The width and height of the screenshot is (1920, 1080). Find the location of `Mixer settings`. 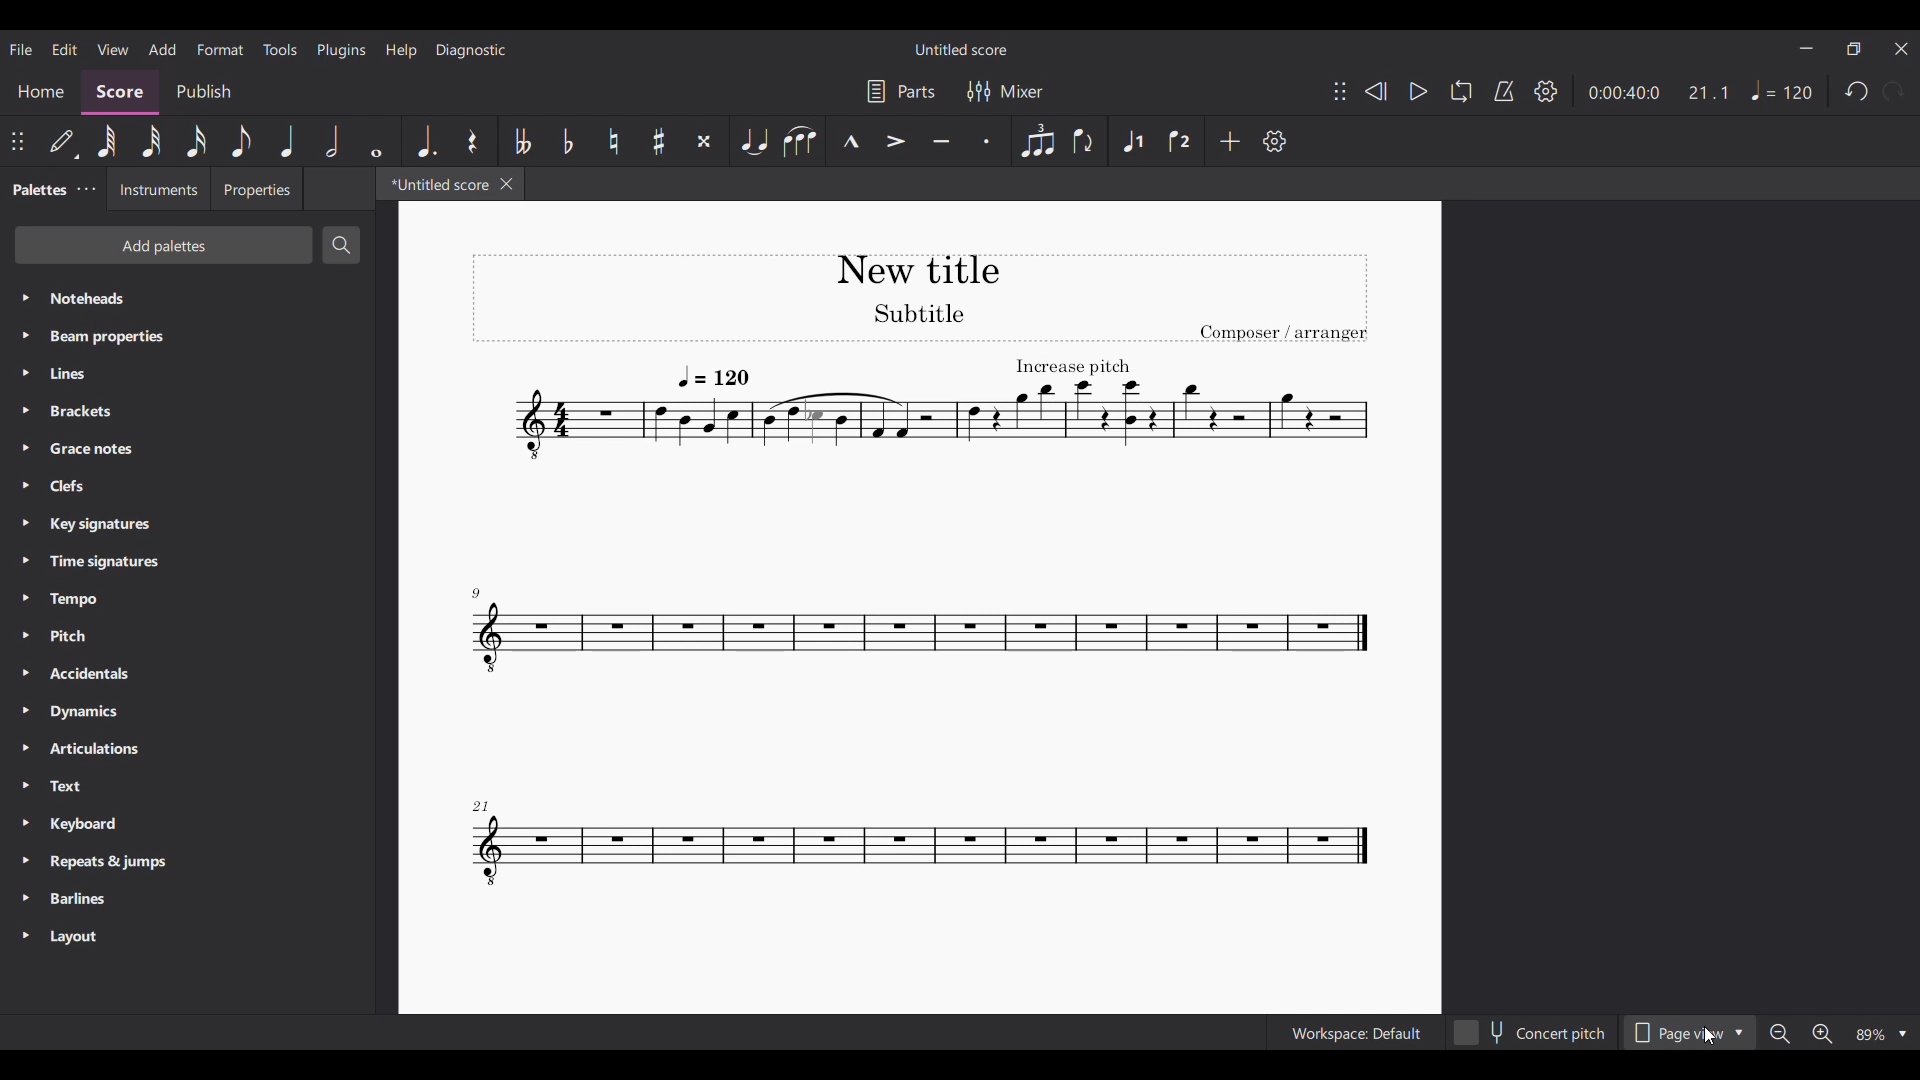

Mixer settings is located at coordinates (1005, 91).